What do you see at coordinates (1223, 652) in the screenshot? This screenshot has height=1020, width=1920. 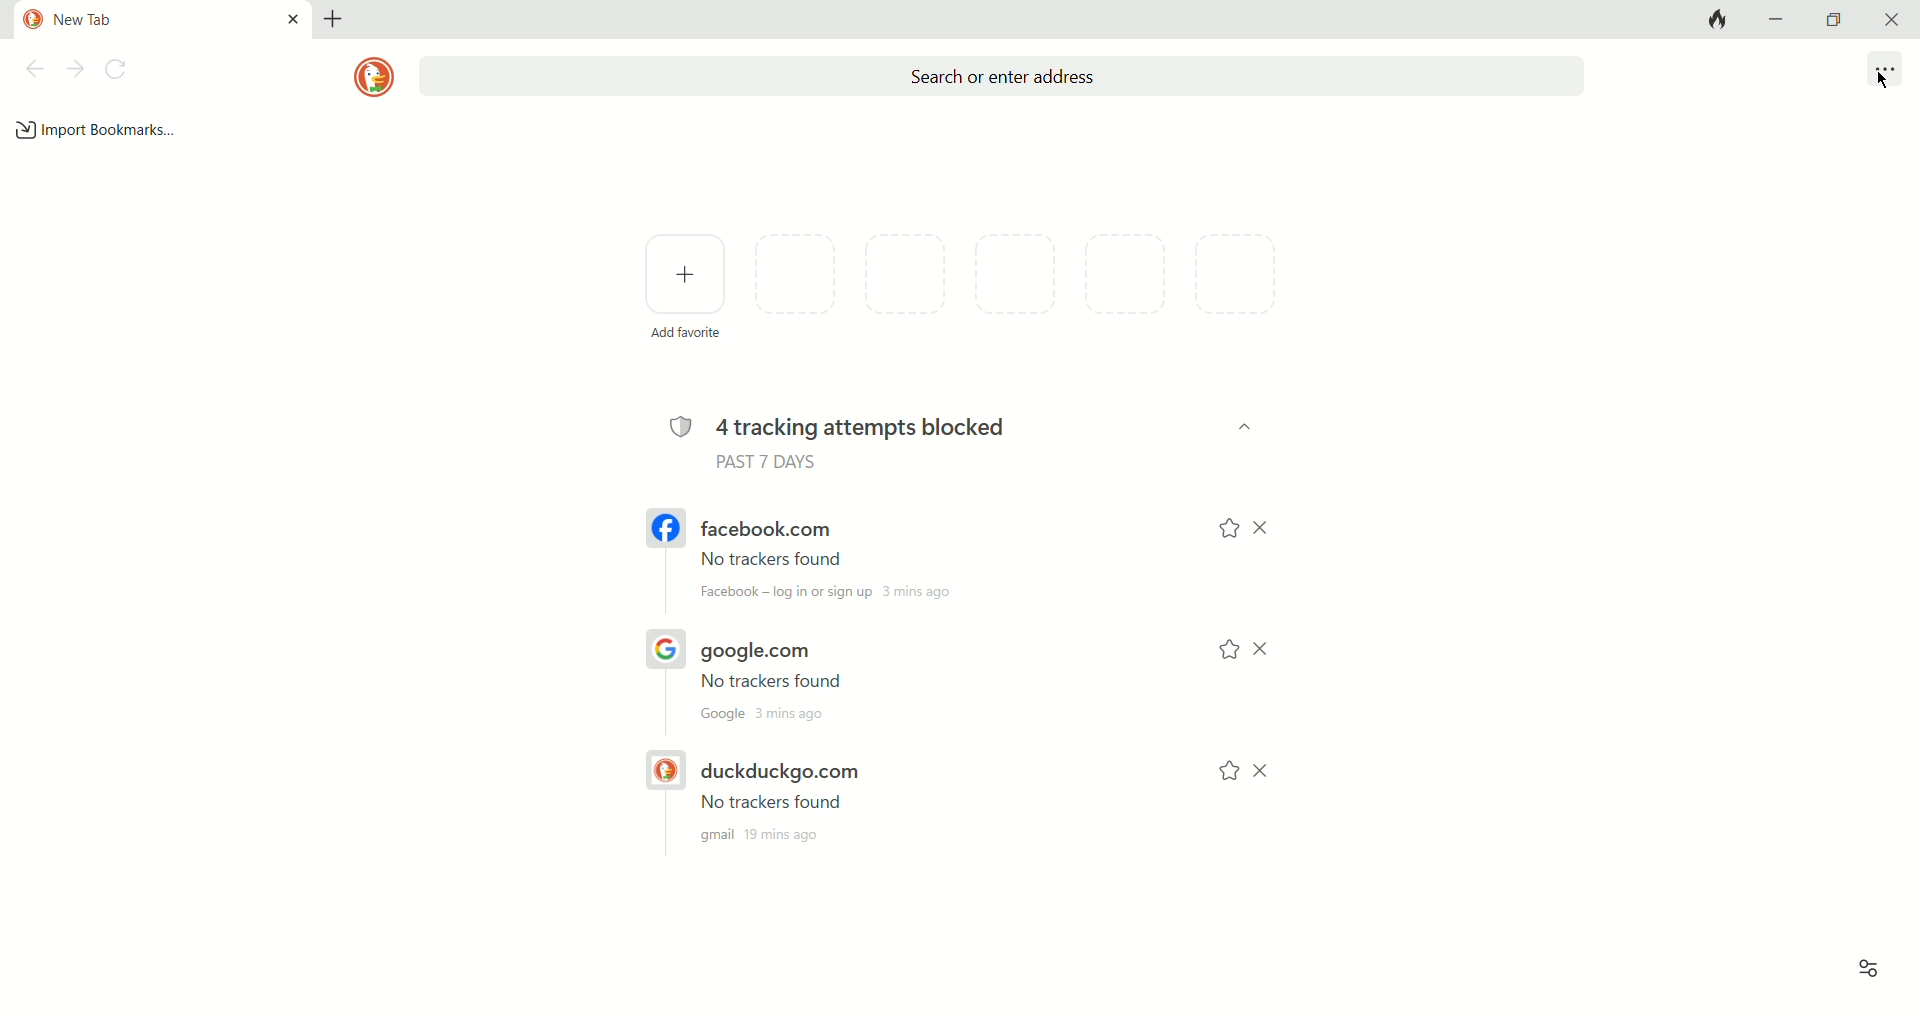 I see `add to favorites` at bounding box center [1223, 652].